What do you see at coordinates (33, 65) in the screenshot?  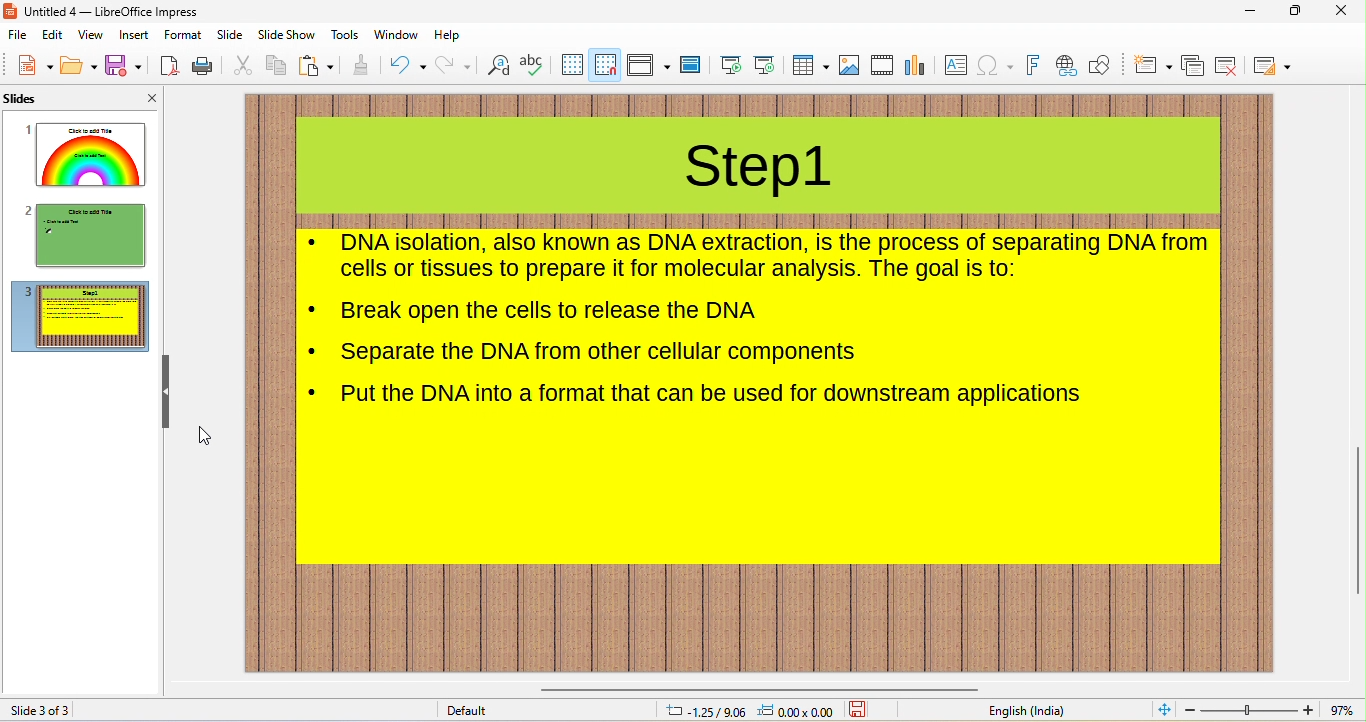 I see `new` at bounding box center [33, 65].